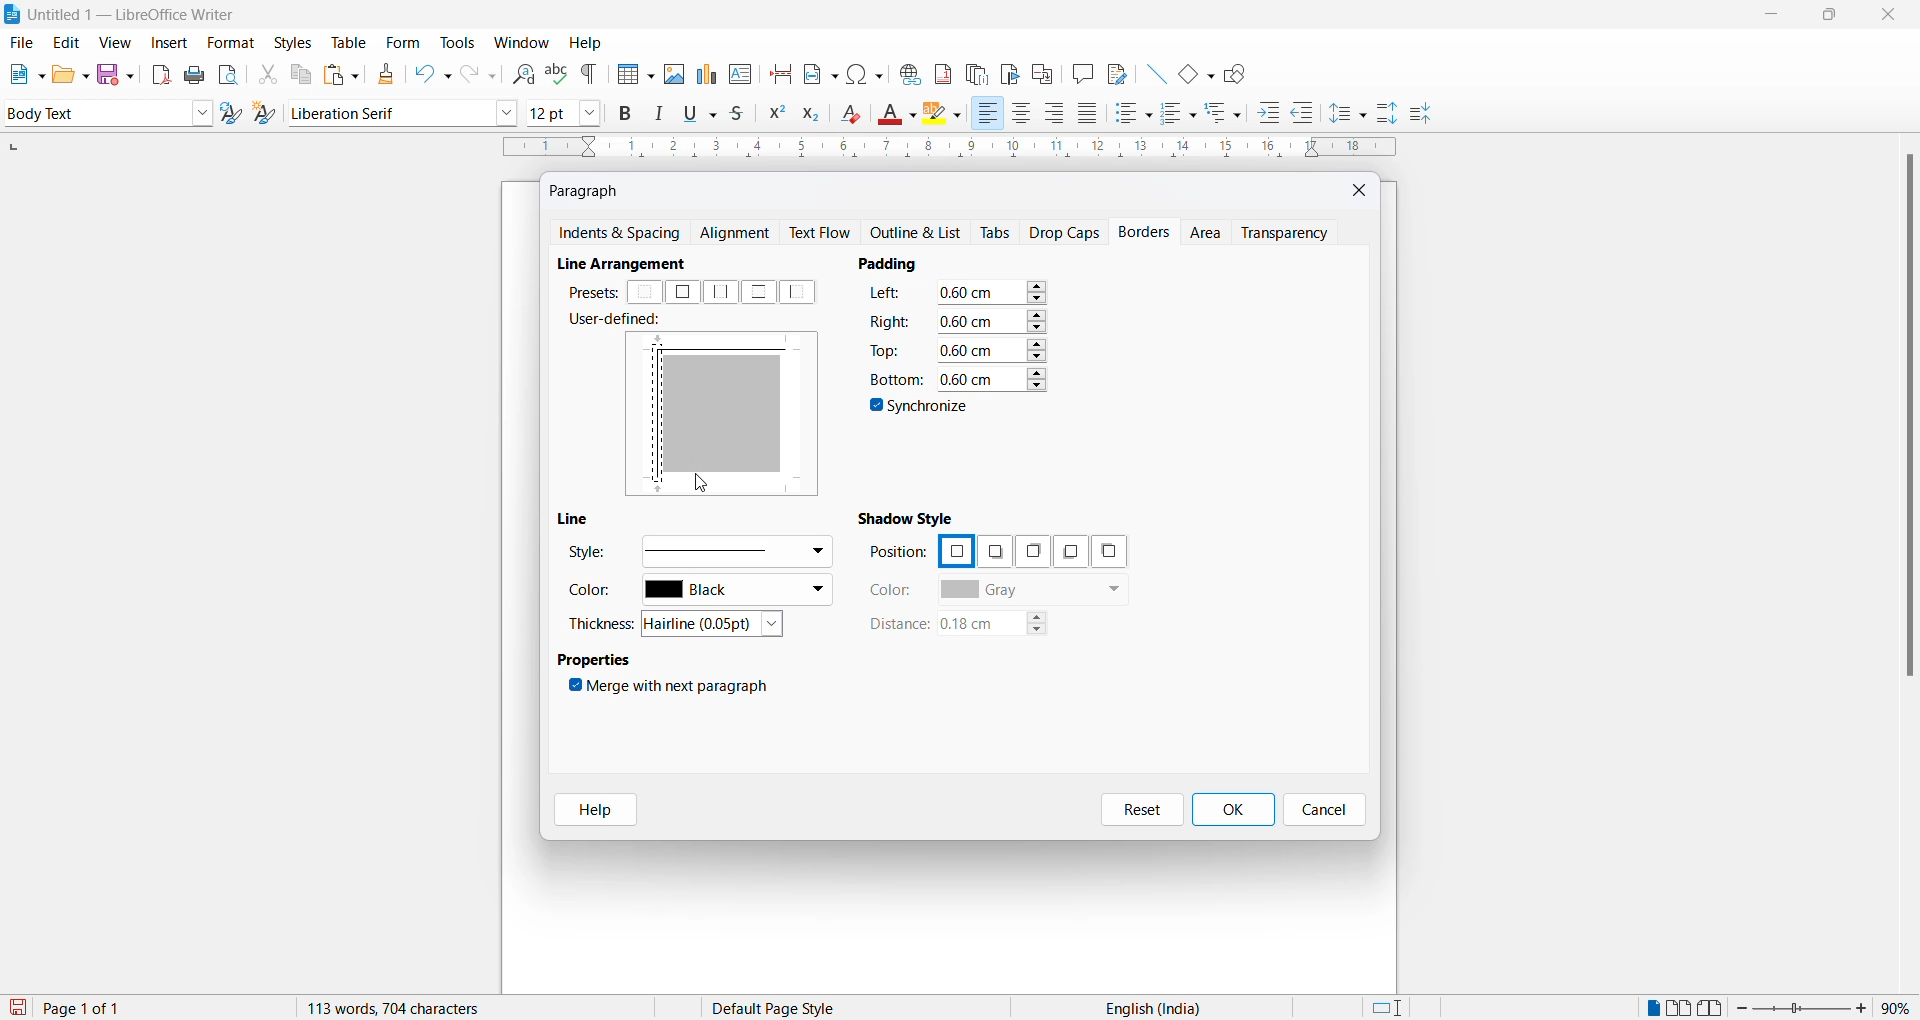  I want to click on text align center, so click(1022, 114).